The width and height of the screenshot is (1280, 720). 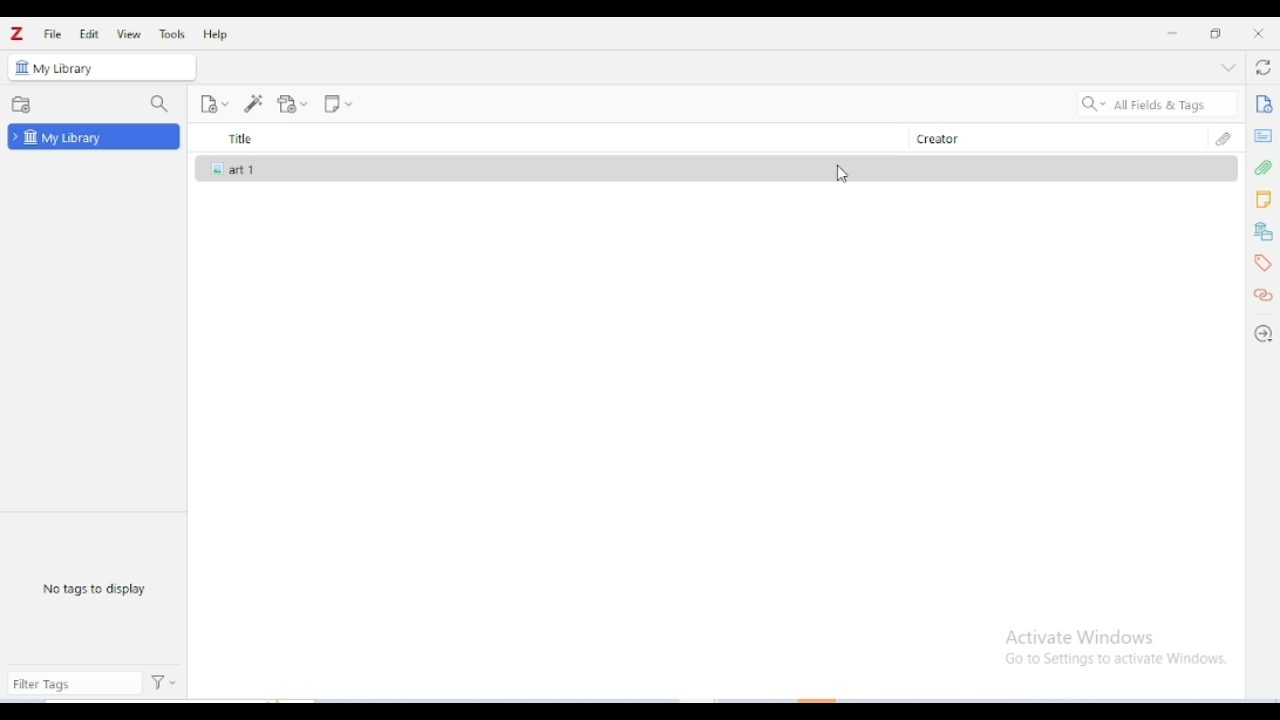 I want to click on sync with zotero.org, so click(x=1262, y=66).